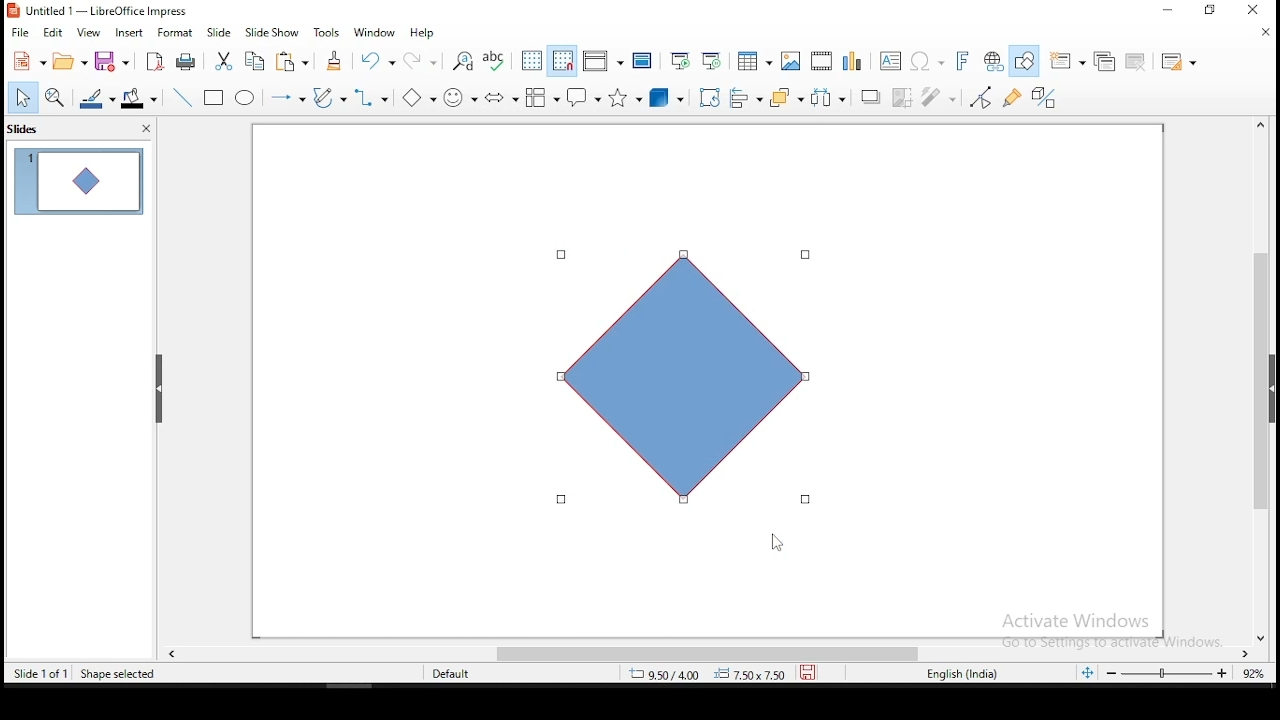  I want to click on rectangle, so click(214, 96).